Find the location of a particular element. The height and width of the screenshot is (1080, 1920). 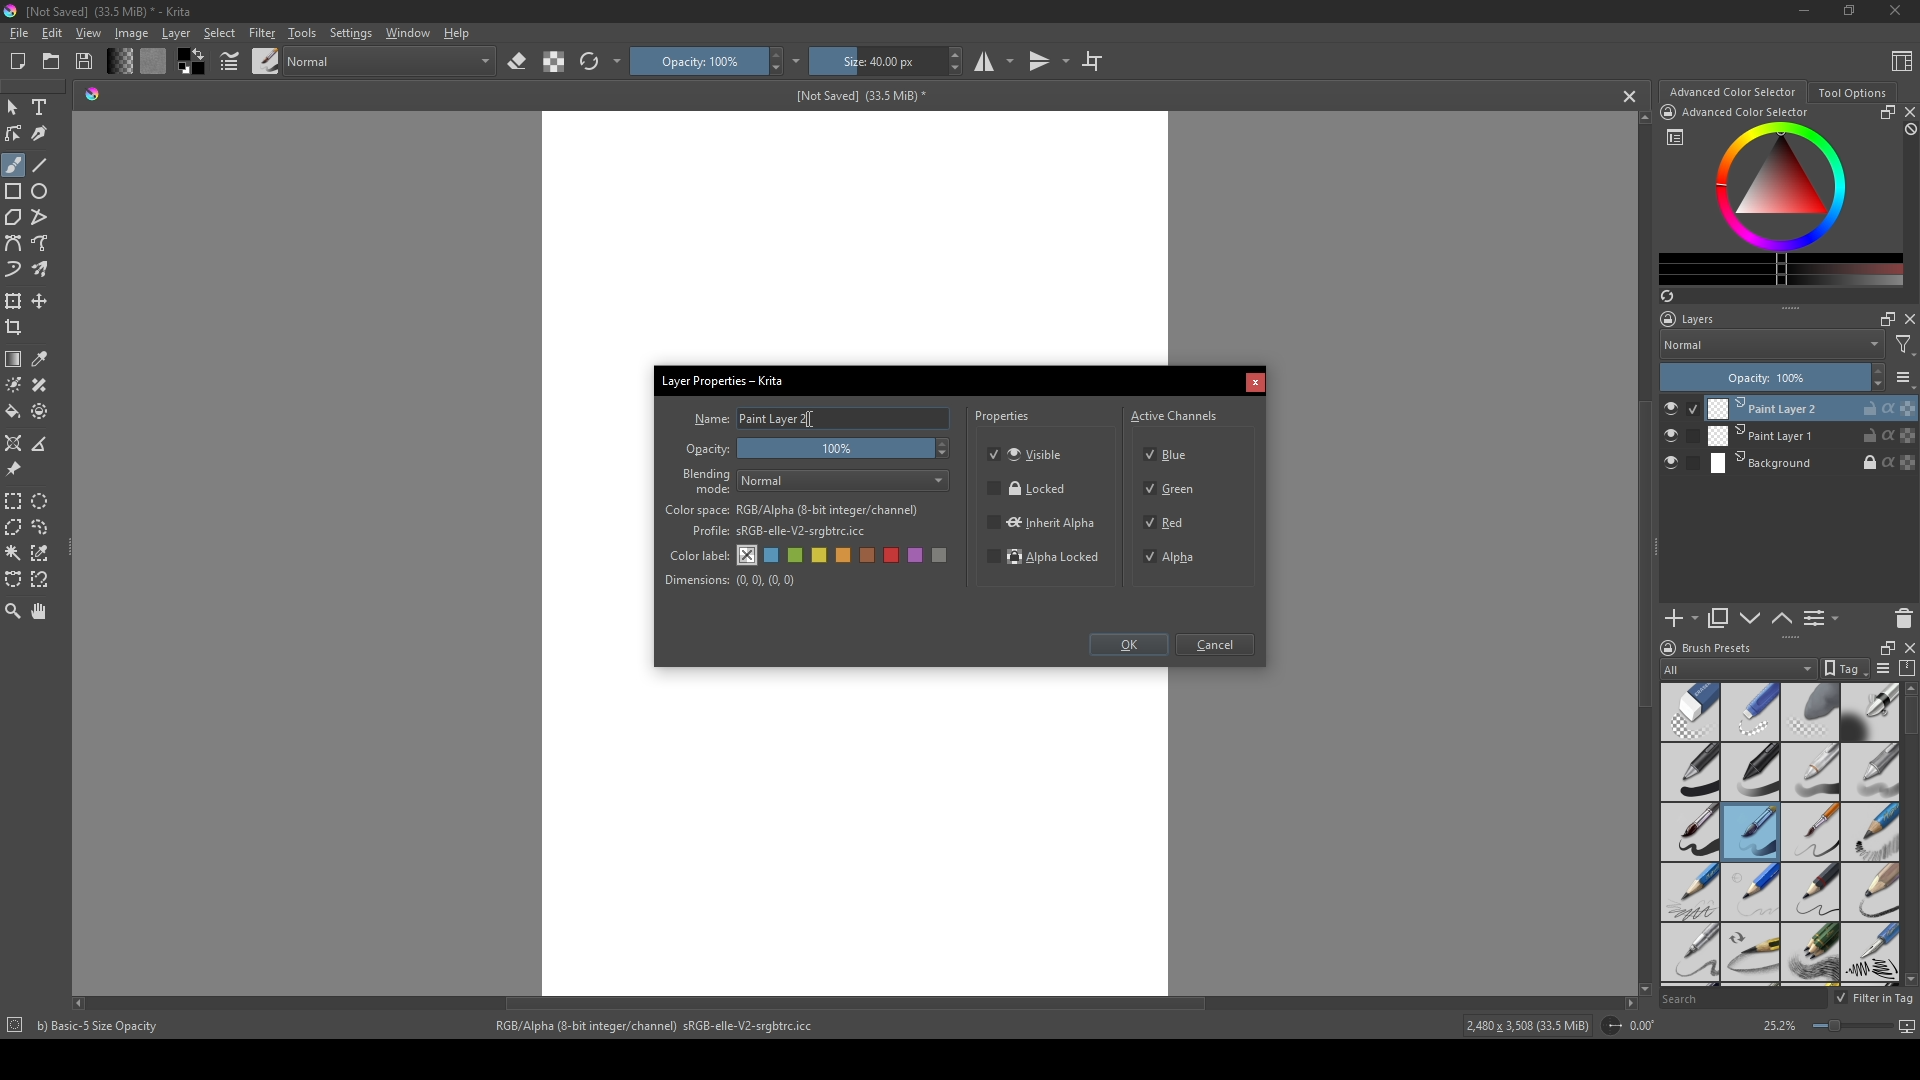

close is located at coordinates (1908, 319).